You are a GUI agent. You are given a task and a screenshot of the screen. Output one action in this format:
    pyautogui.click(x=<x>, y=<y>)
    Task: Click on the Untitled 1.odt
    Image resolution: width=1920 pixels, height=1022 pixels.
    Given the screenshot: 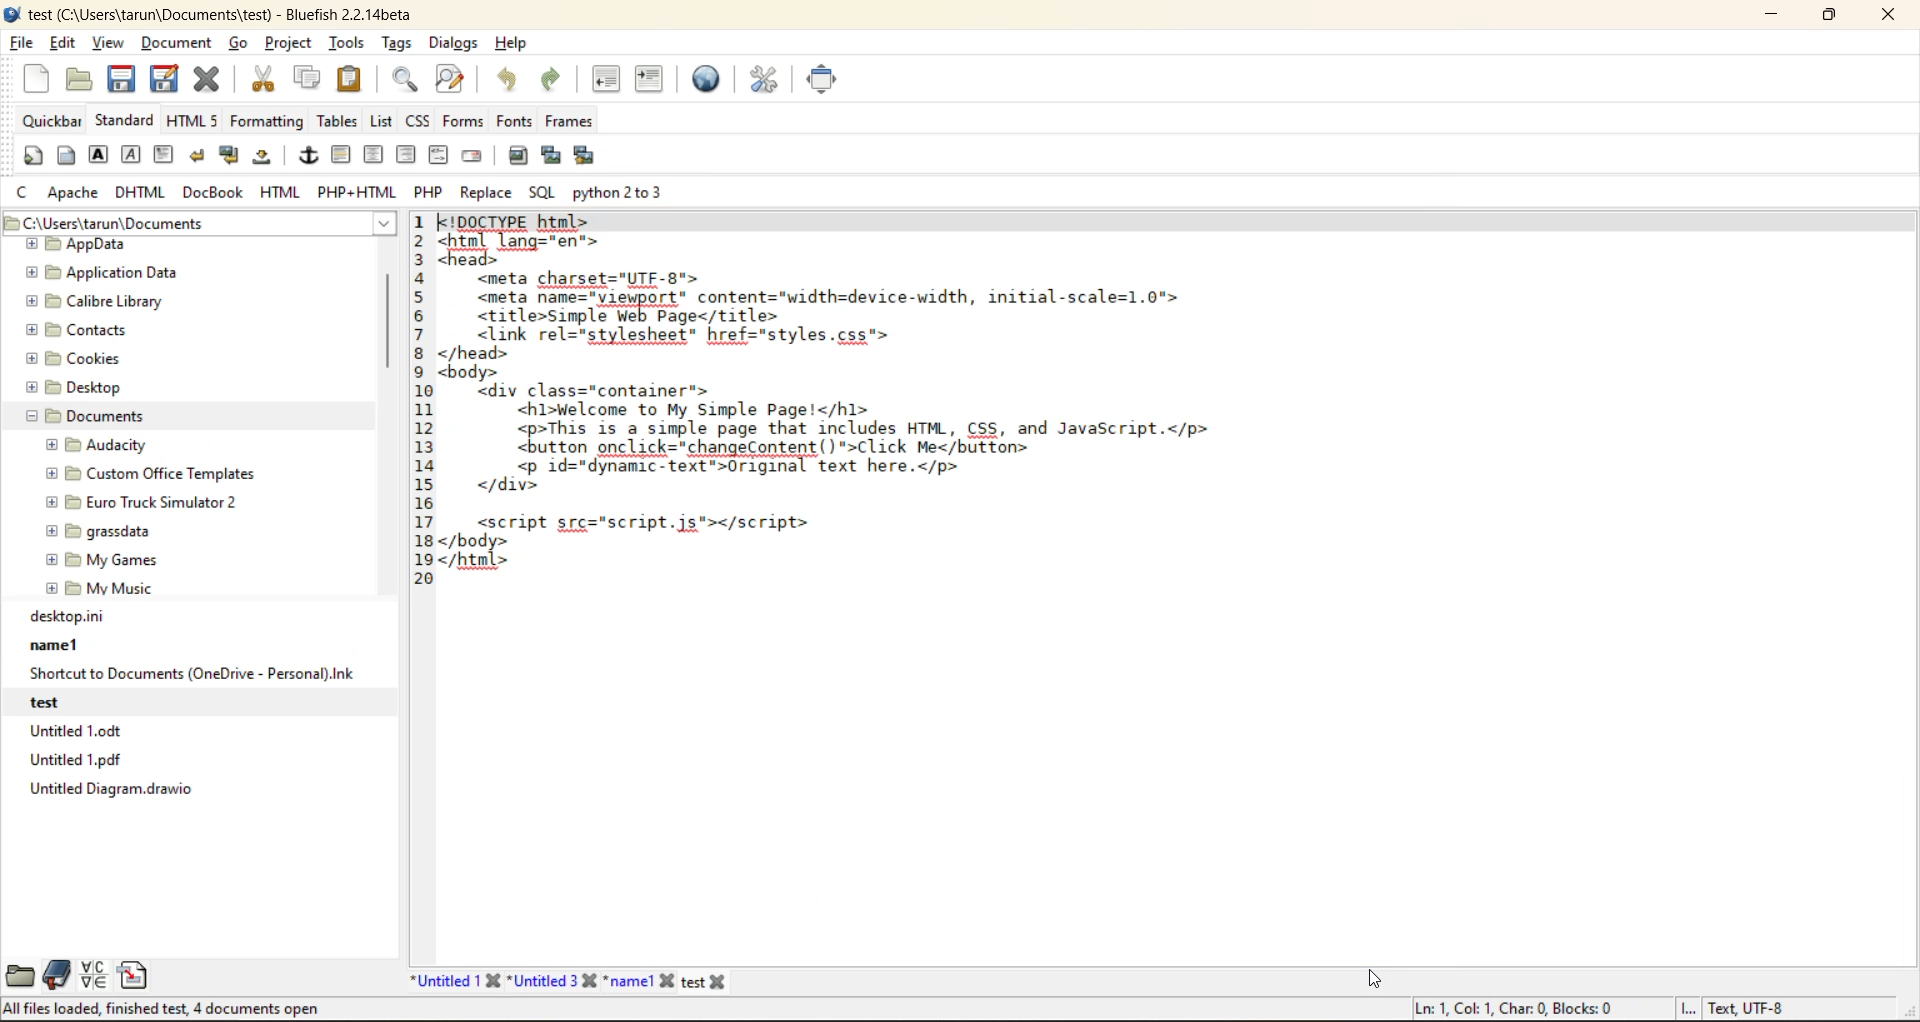 What is the action you would take?
    pyautogui.click(x=199, y=730)
    